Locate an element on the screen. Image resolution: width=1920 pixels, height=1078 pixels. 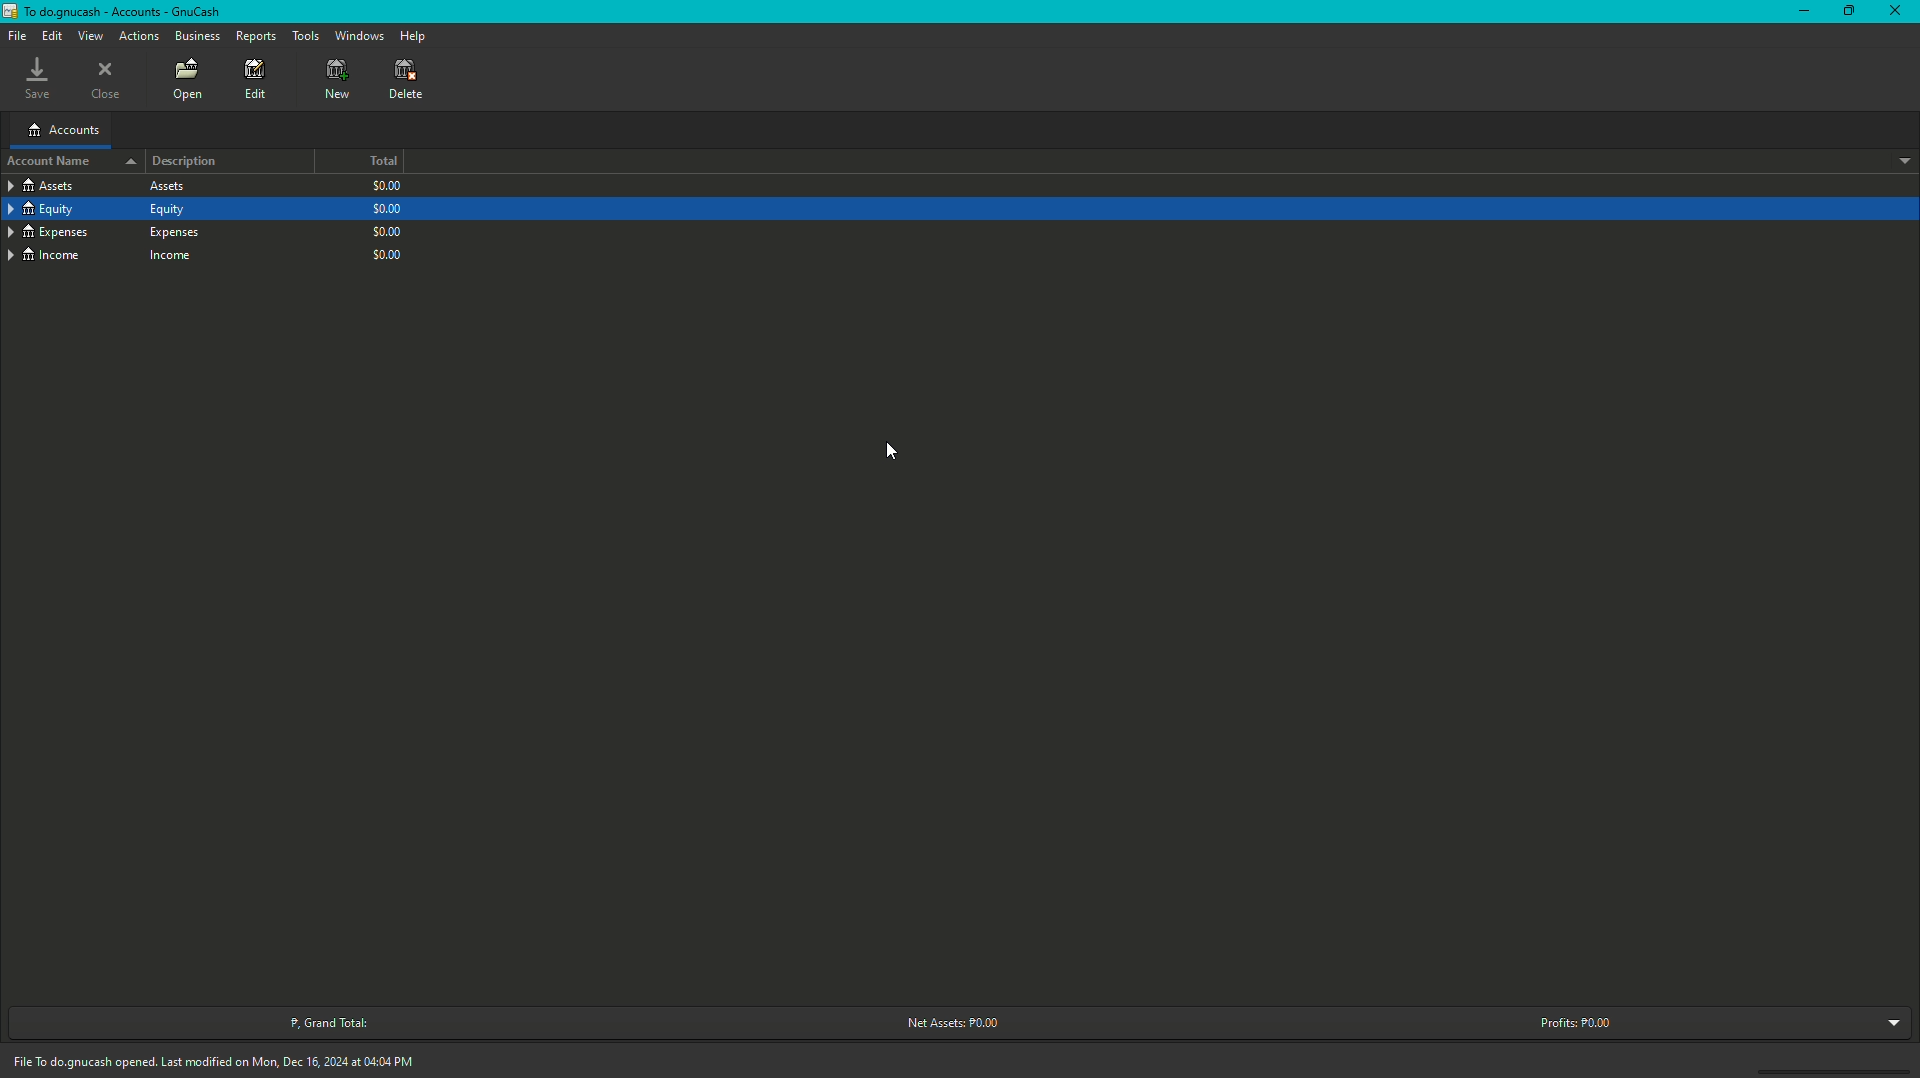
Drop down is located at coordinates (1901, 160).